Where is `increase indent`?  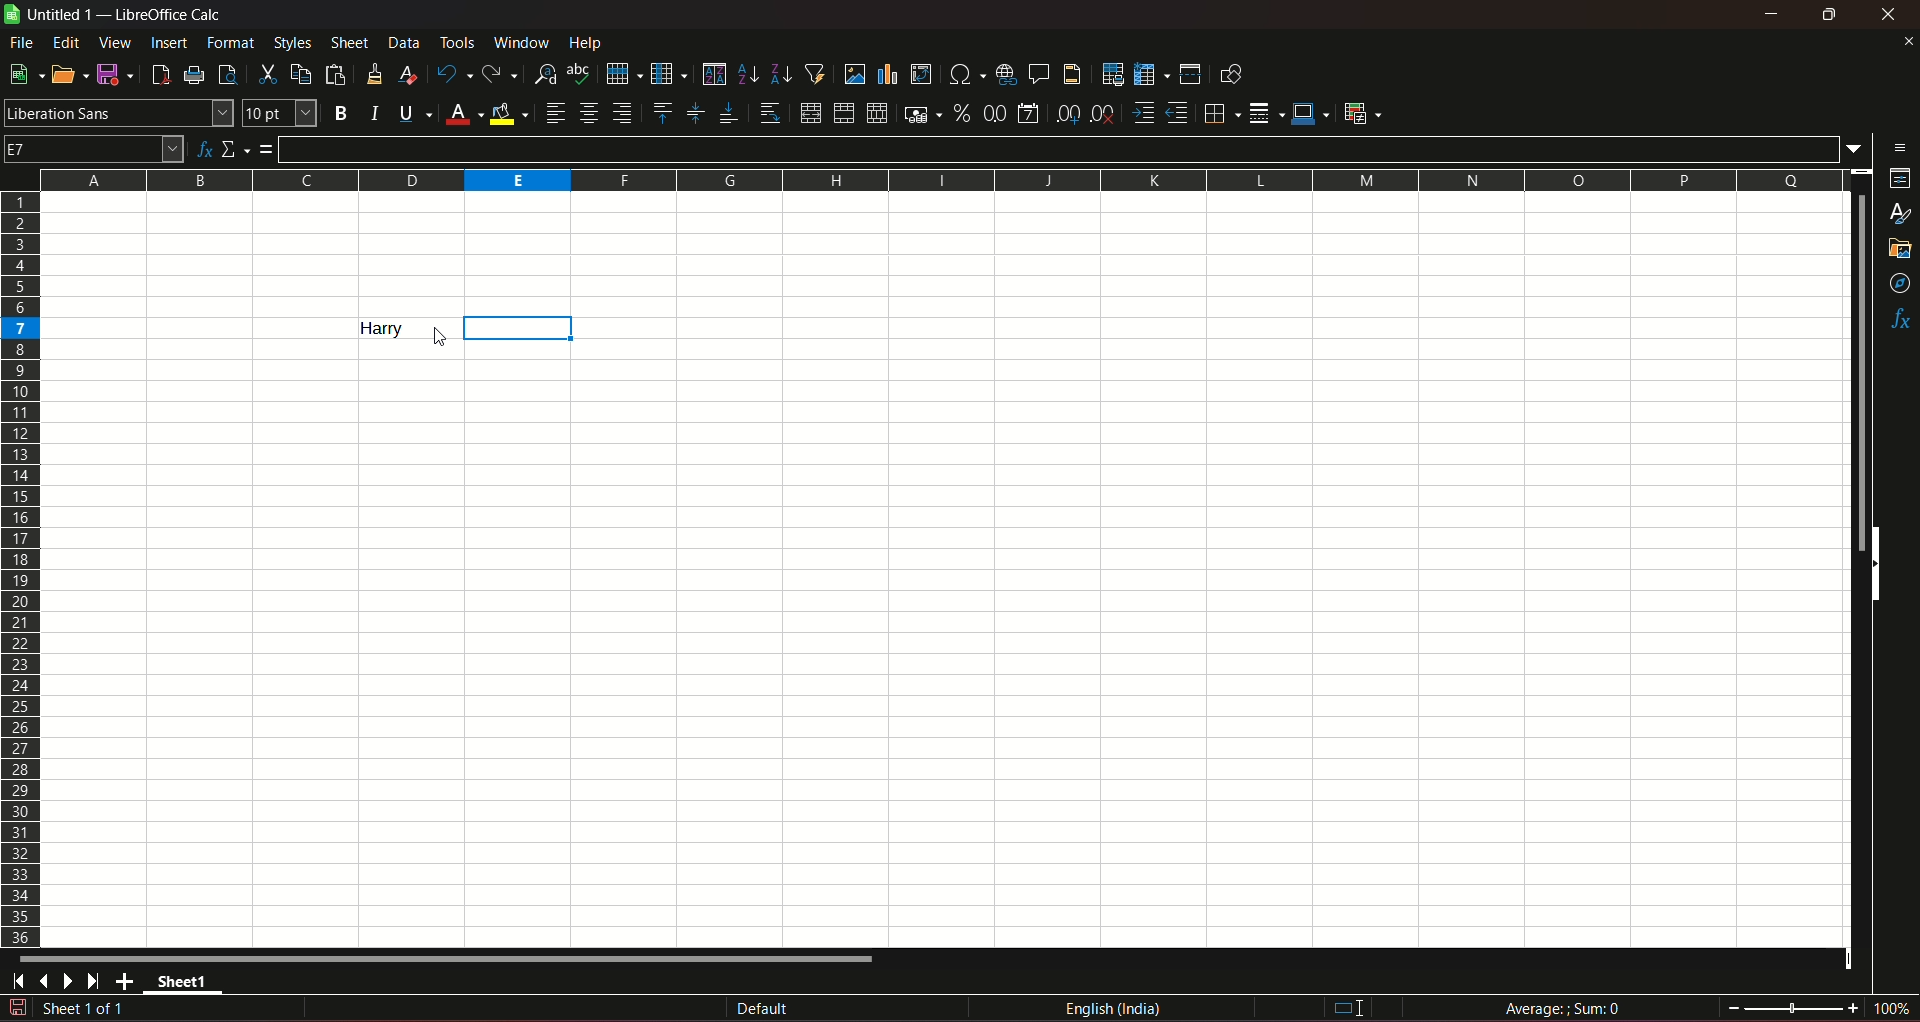
increase indent is located at coordinates (1141, 113).